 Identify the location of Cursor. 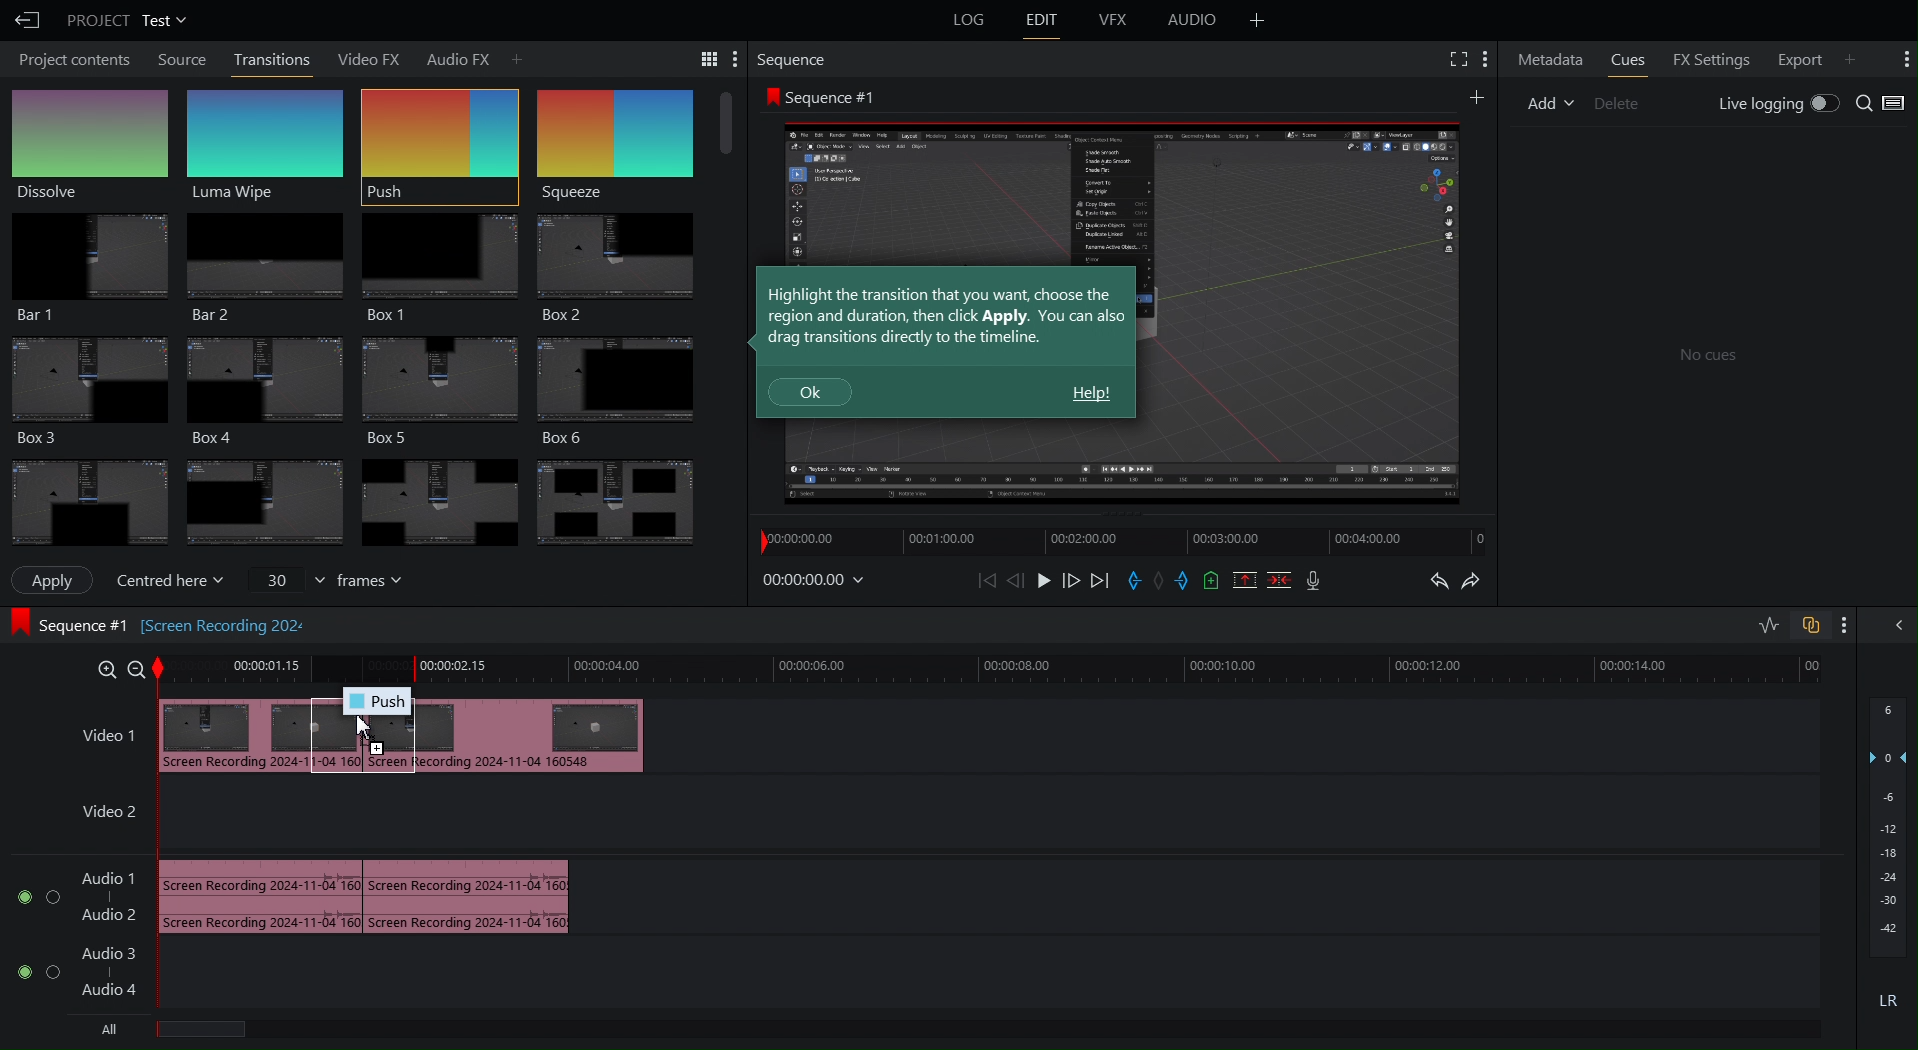
(455, 157).